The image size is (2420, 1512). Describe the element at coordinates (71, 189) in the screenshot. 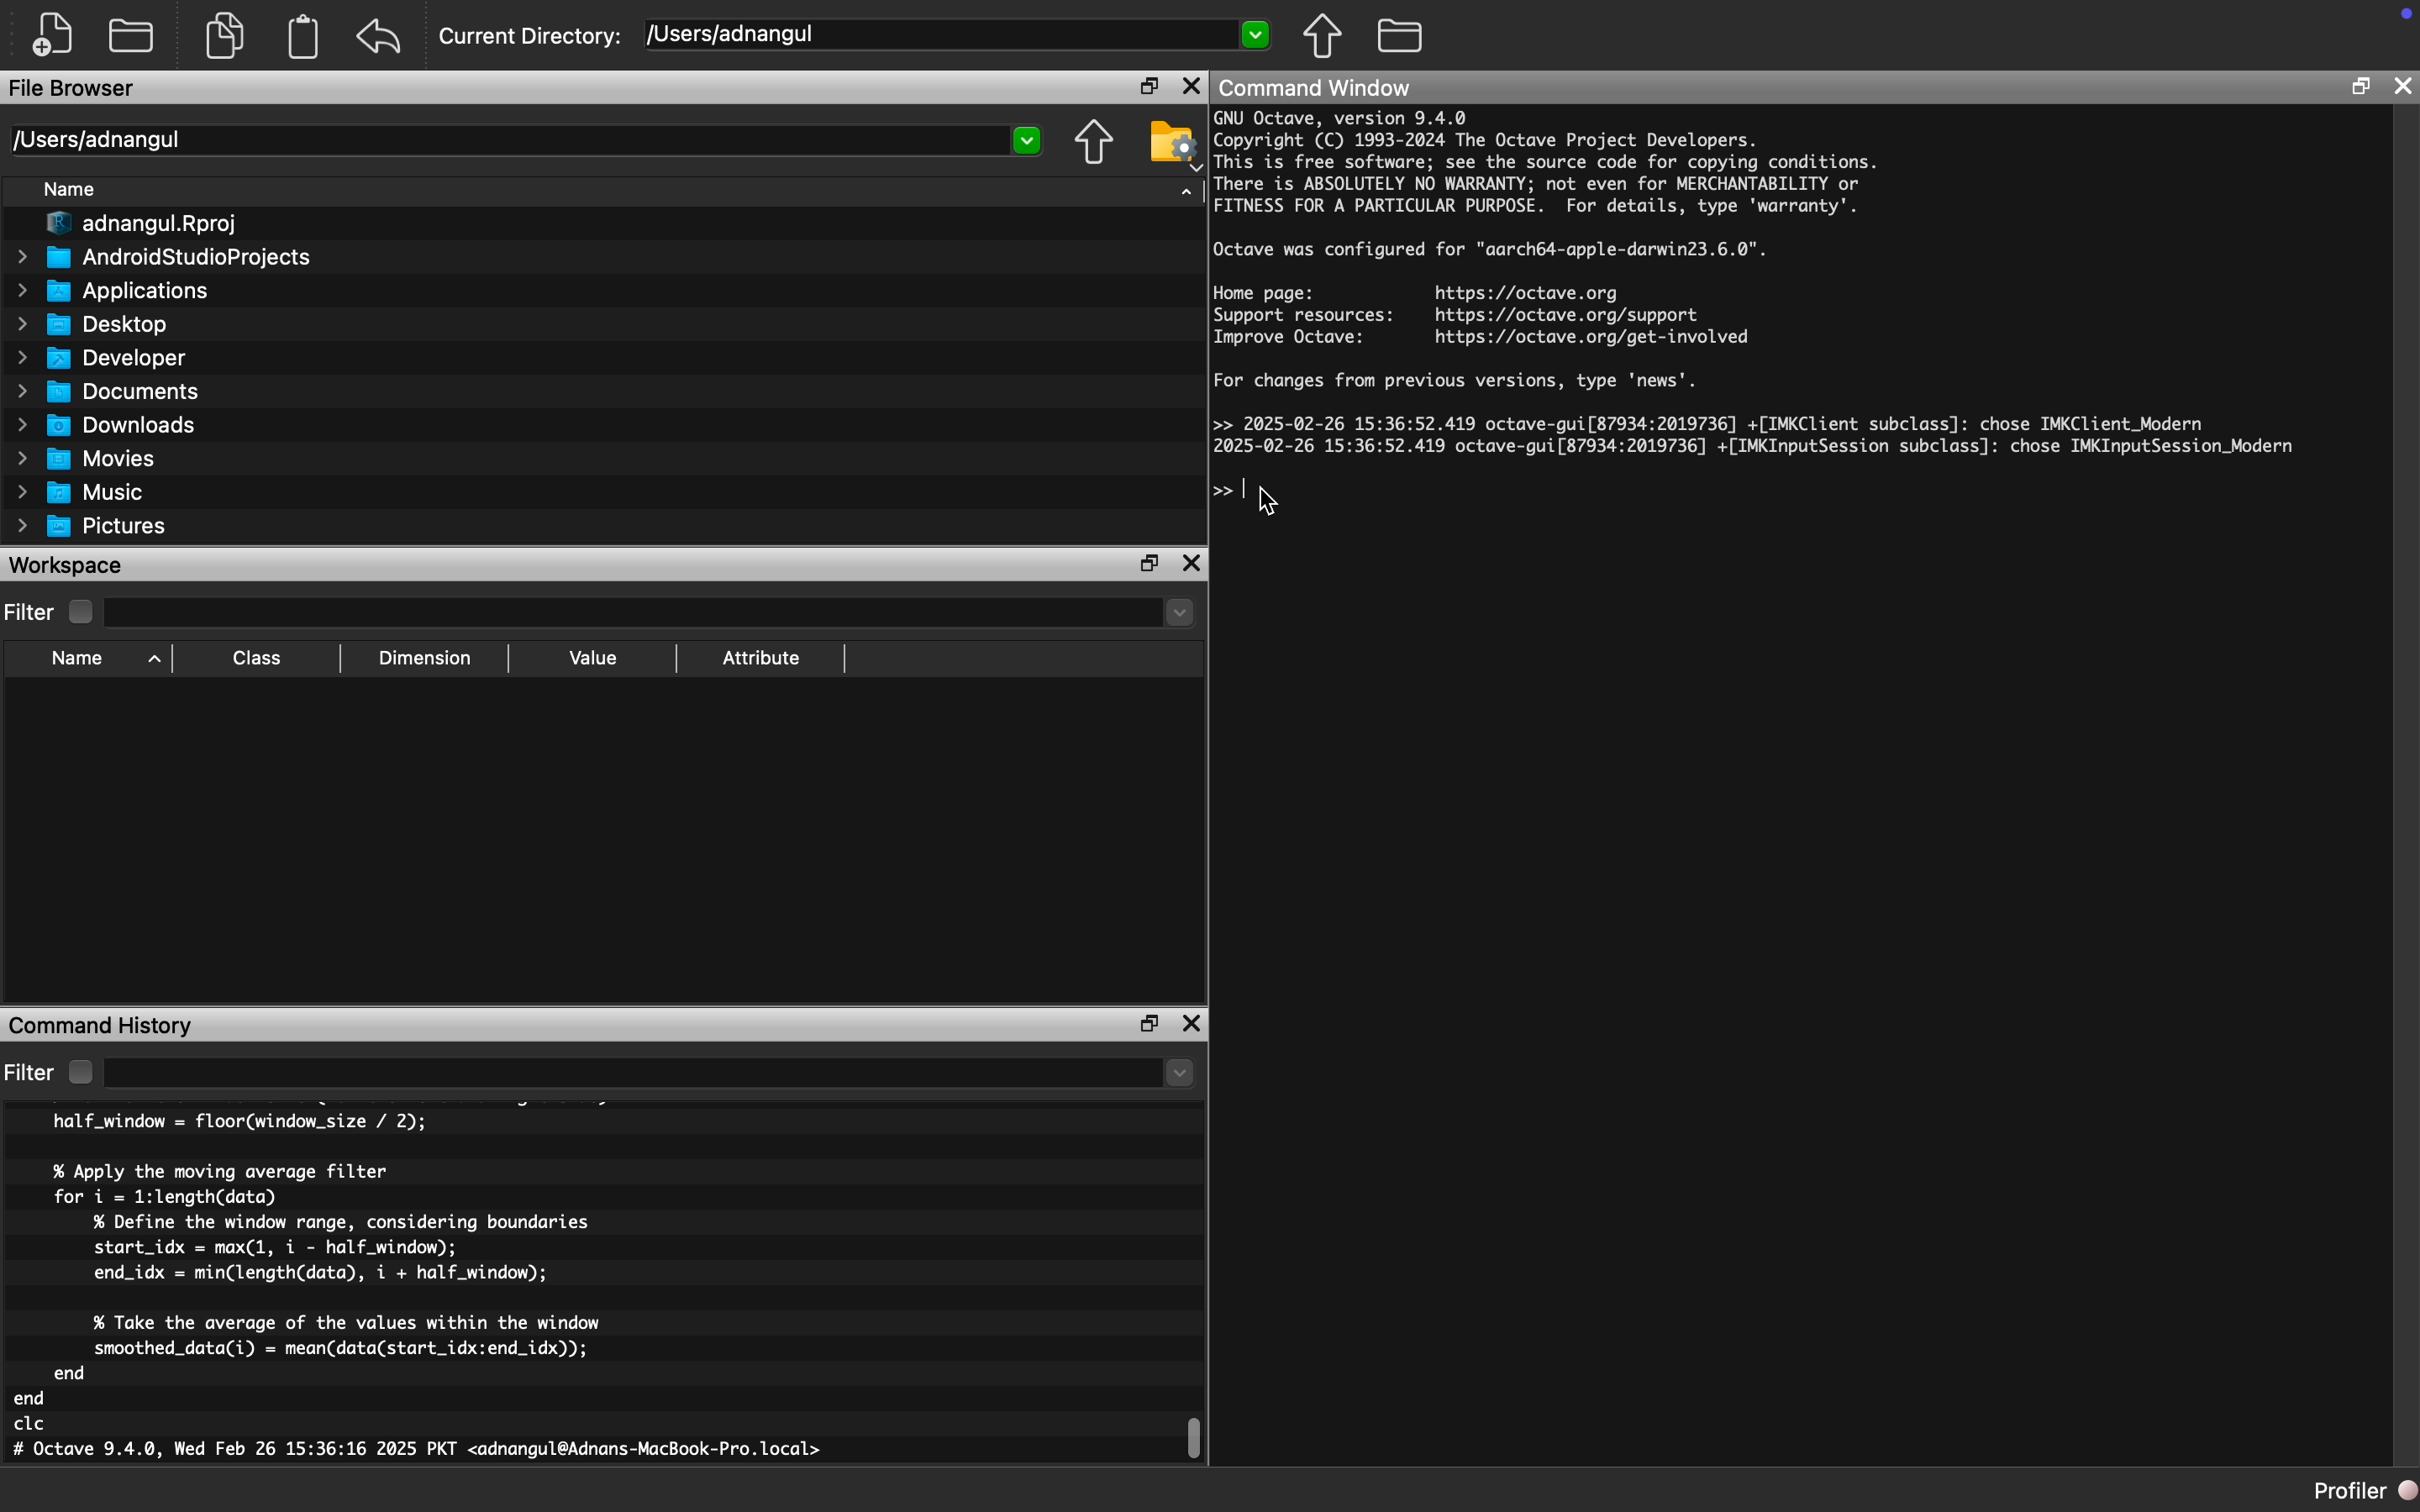

I see `Name` at that location.